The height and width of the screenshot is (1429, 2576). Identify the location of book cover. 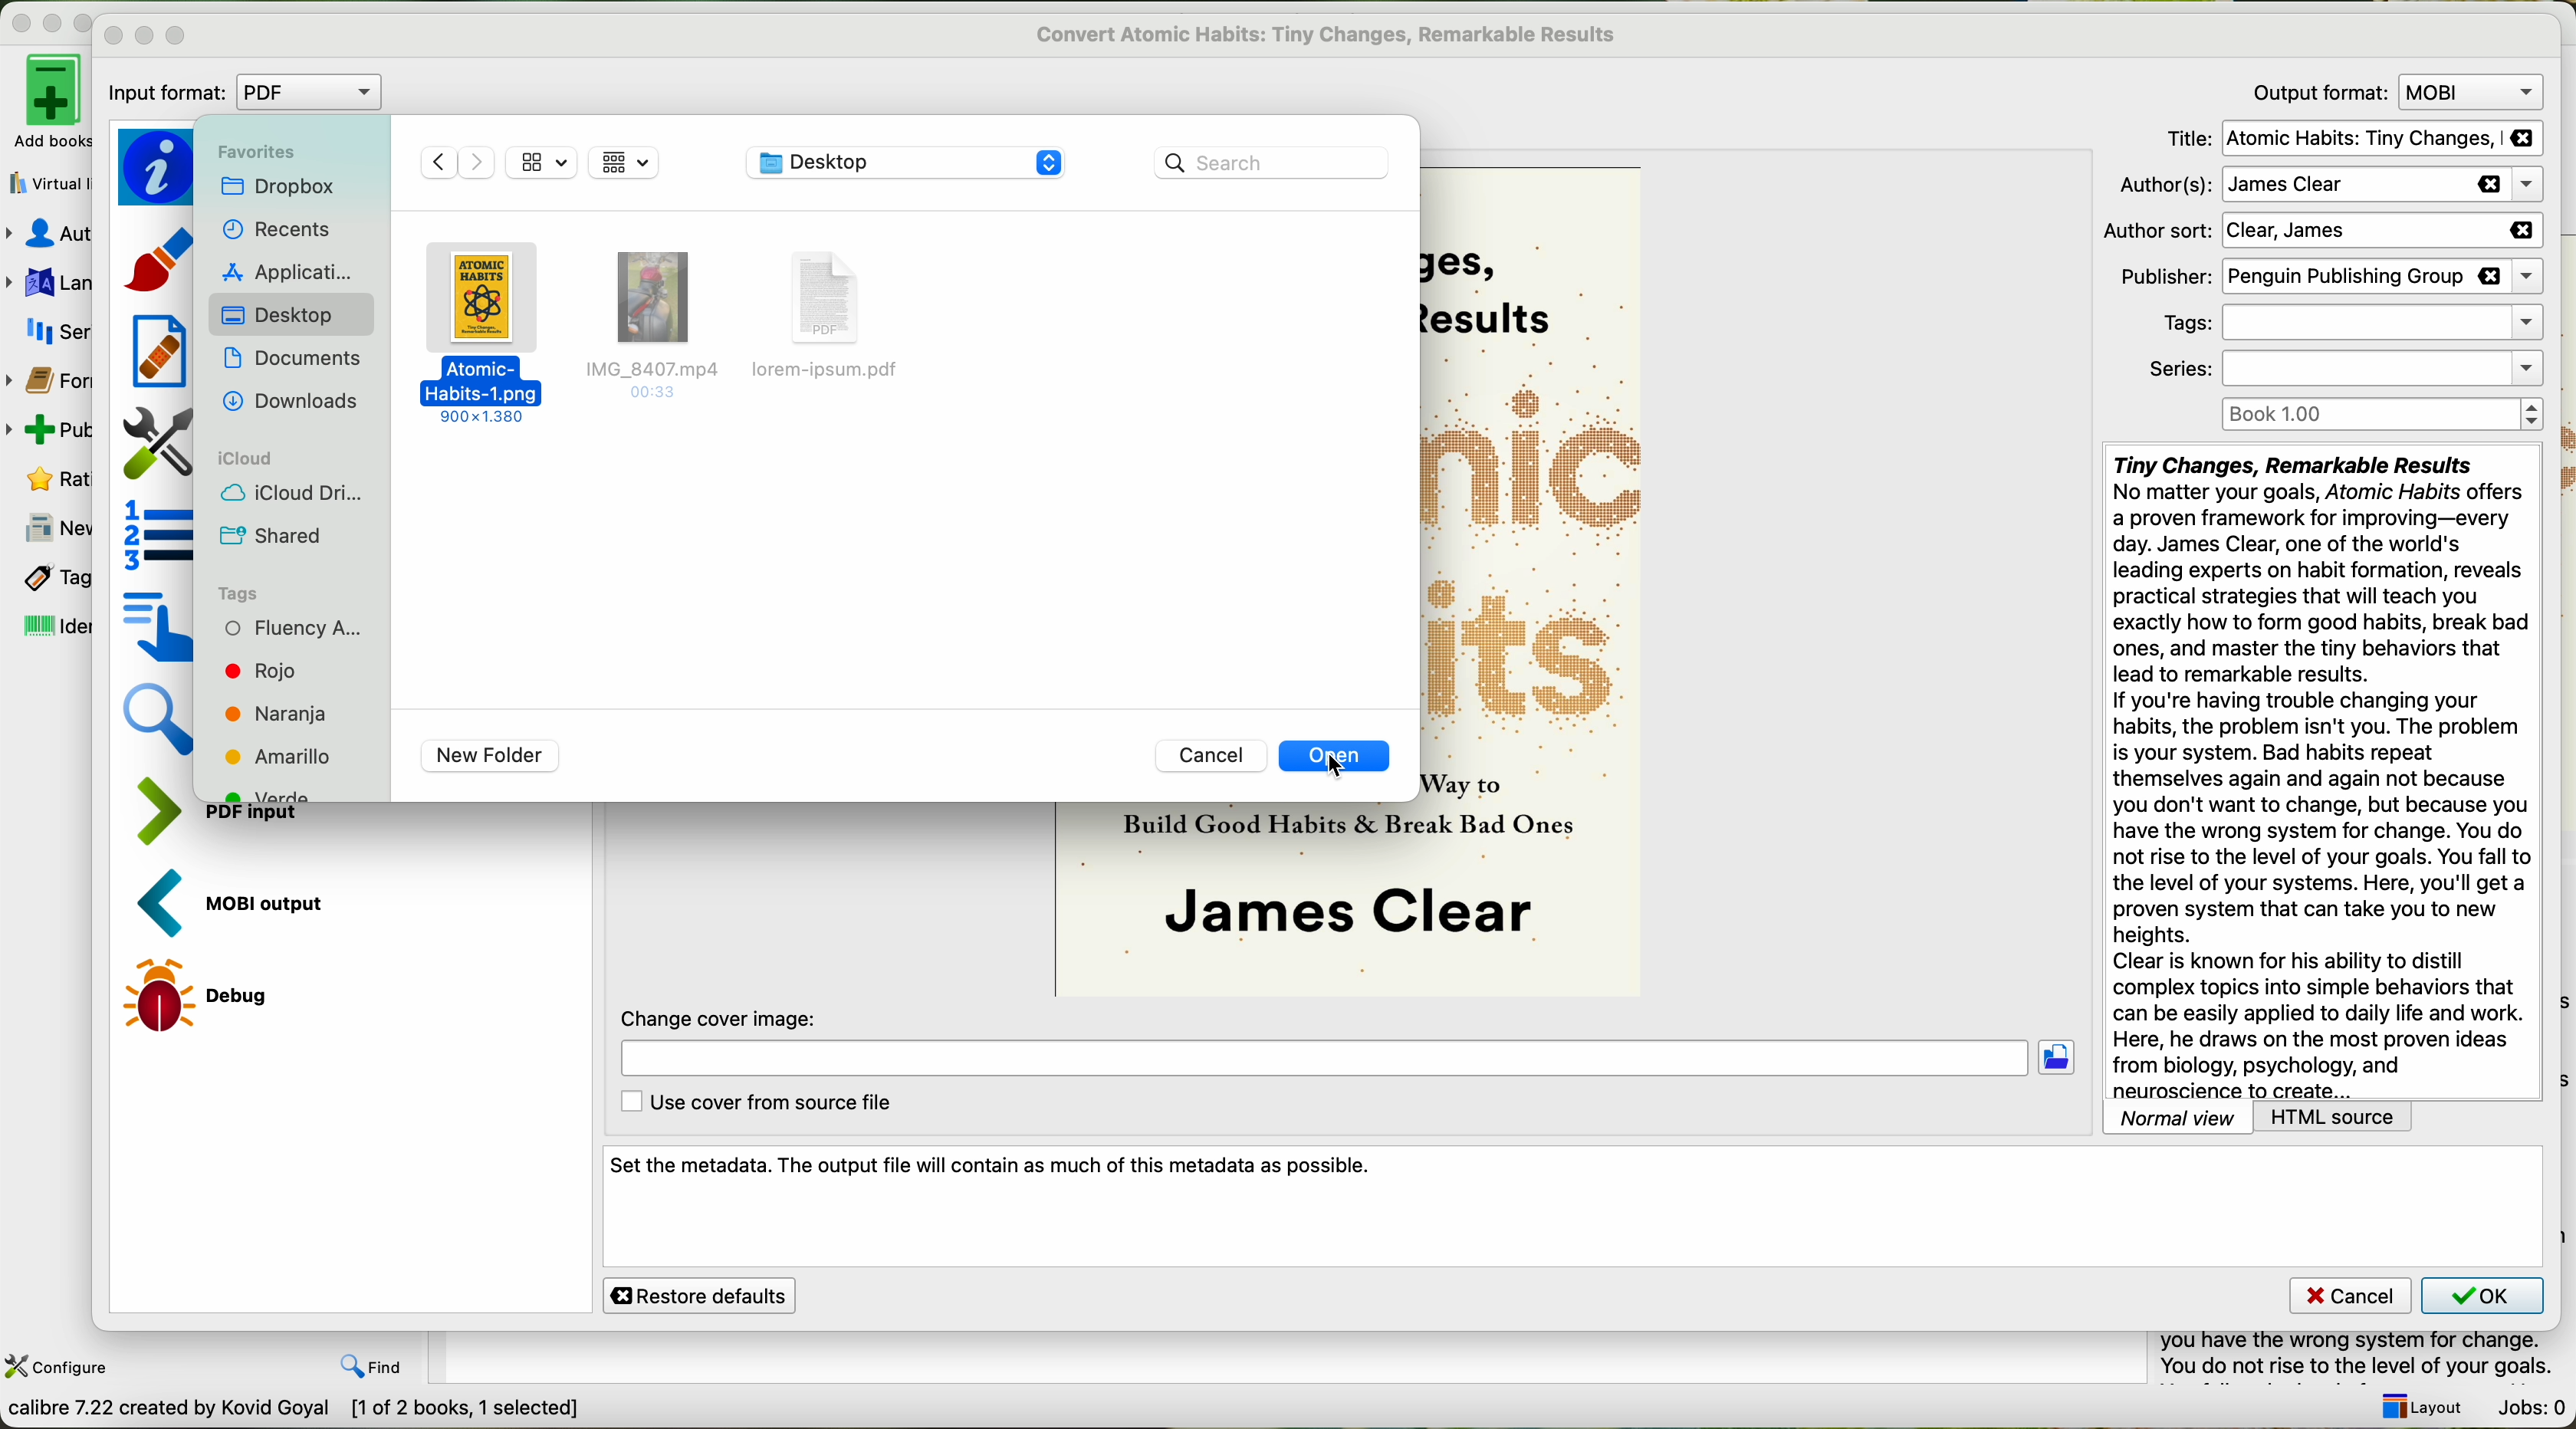
(1238, 901).